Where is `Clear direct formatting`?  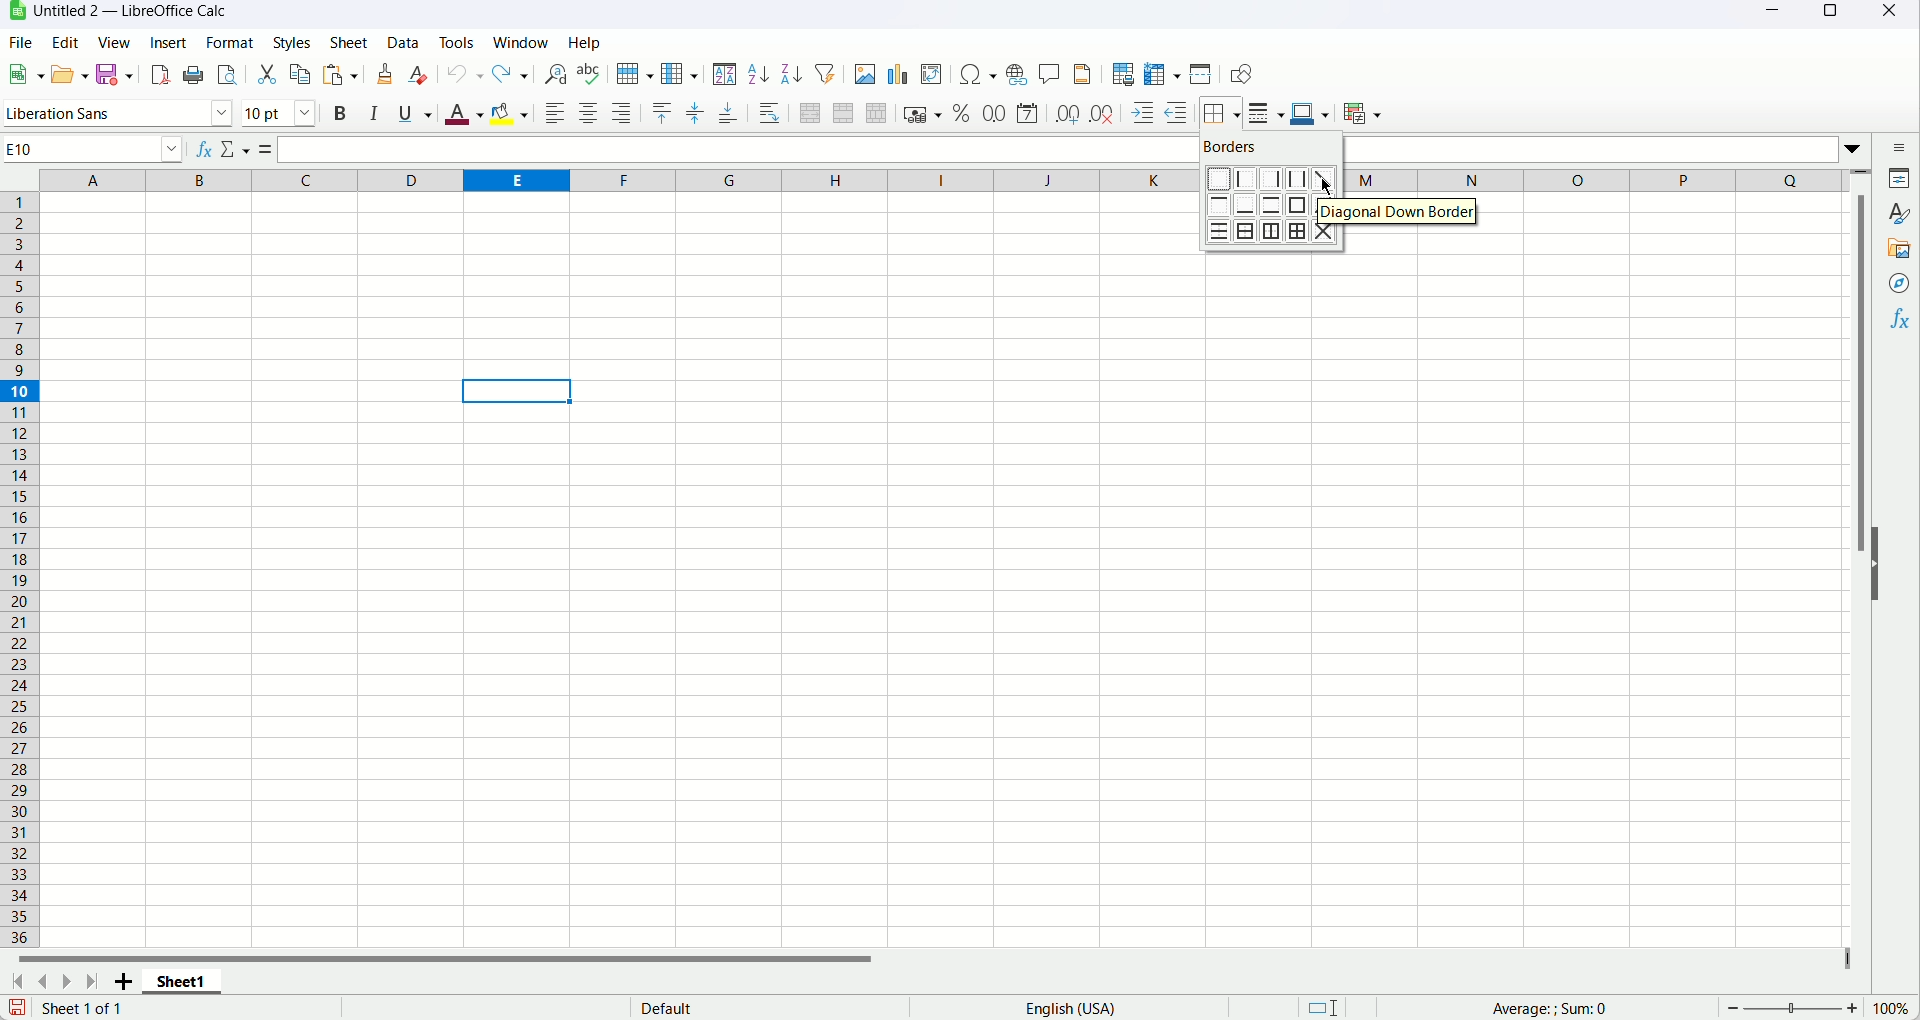
Clear direct formatting is located at coordinates (419, 75).